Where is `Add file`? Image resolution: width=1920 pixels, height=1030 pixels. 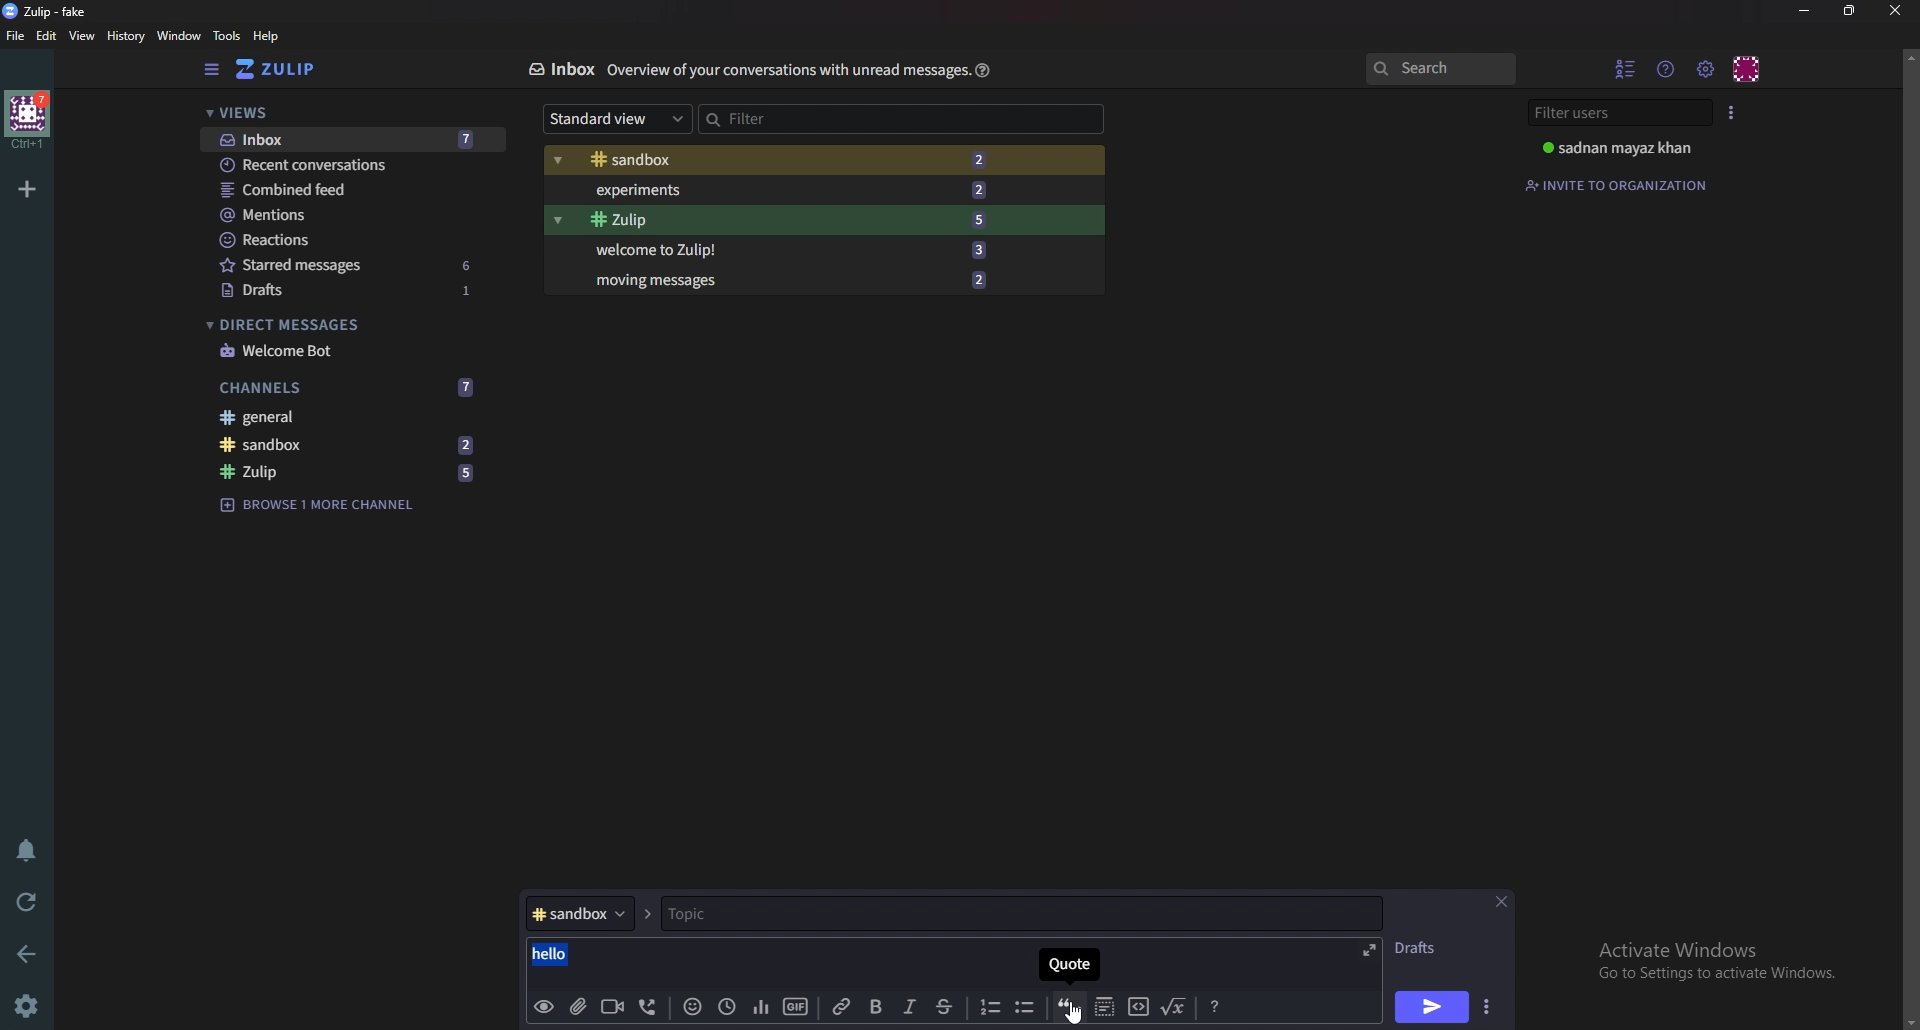 Add file is located at coordinates (578, 1004).